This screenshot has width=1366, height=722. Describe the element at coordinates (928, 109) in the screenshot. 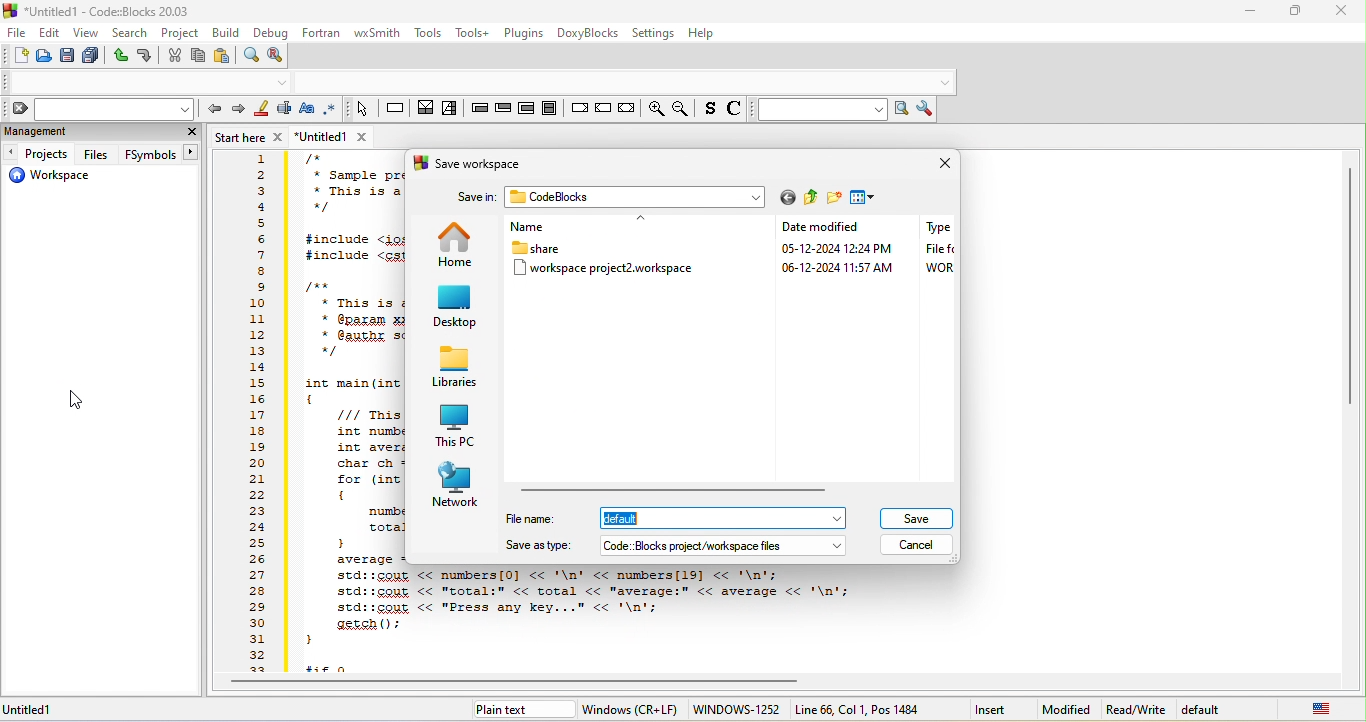

I see `show option window` at that location.